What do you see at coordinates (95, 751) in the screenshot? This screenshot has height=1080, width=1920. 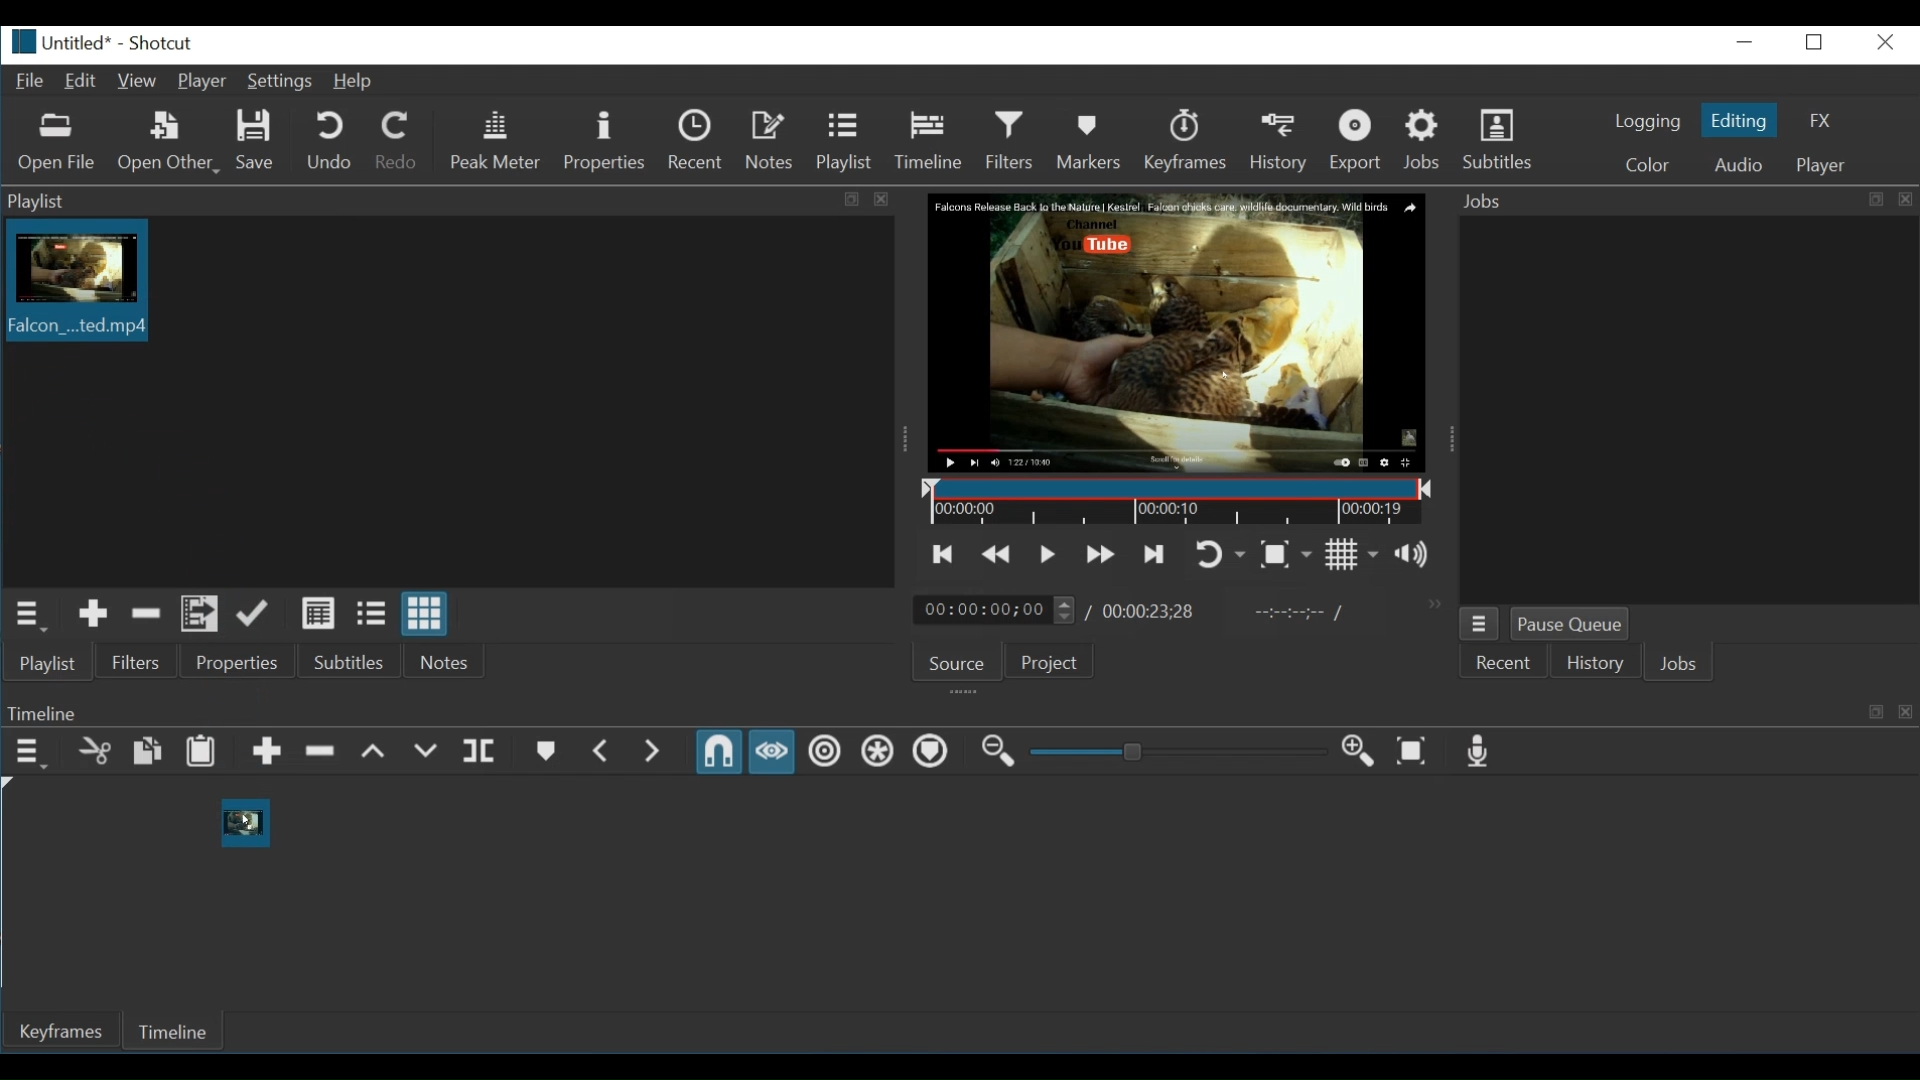 I see `Cut` at bounding box center [95, 751].